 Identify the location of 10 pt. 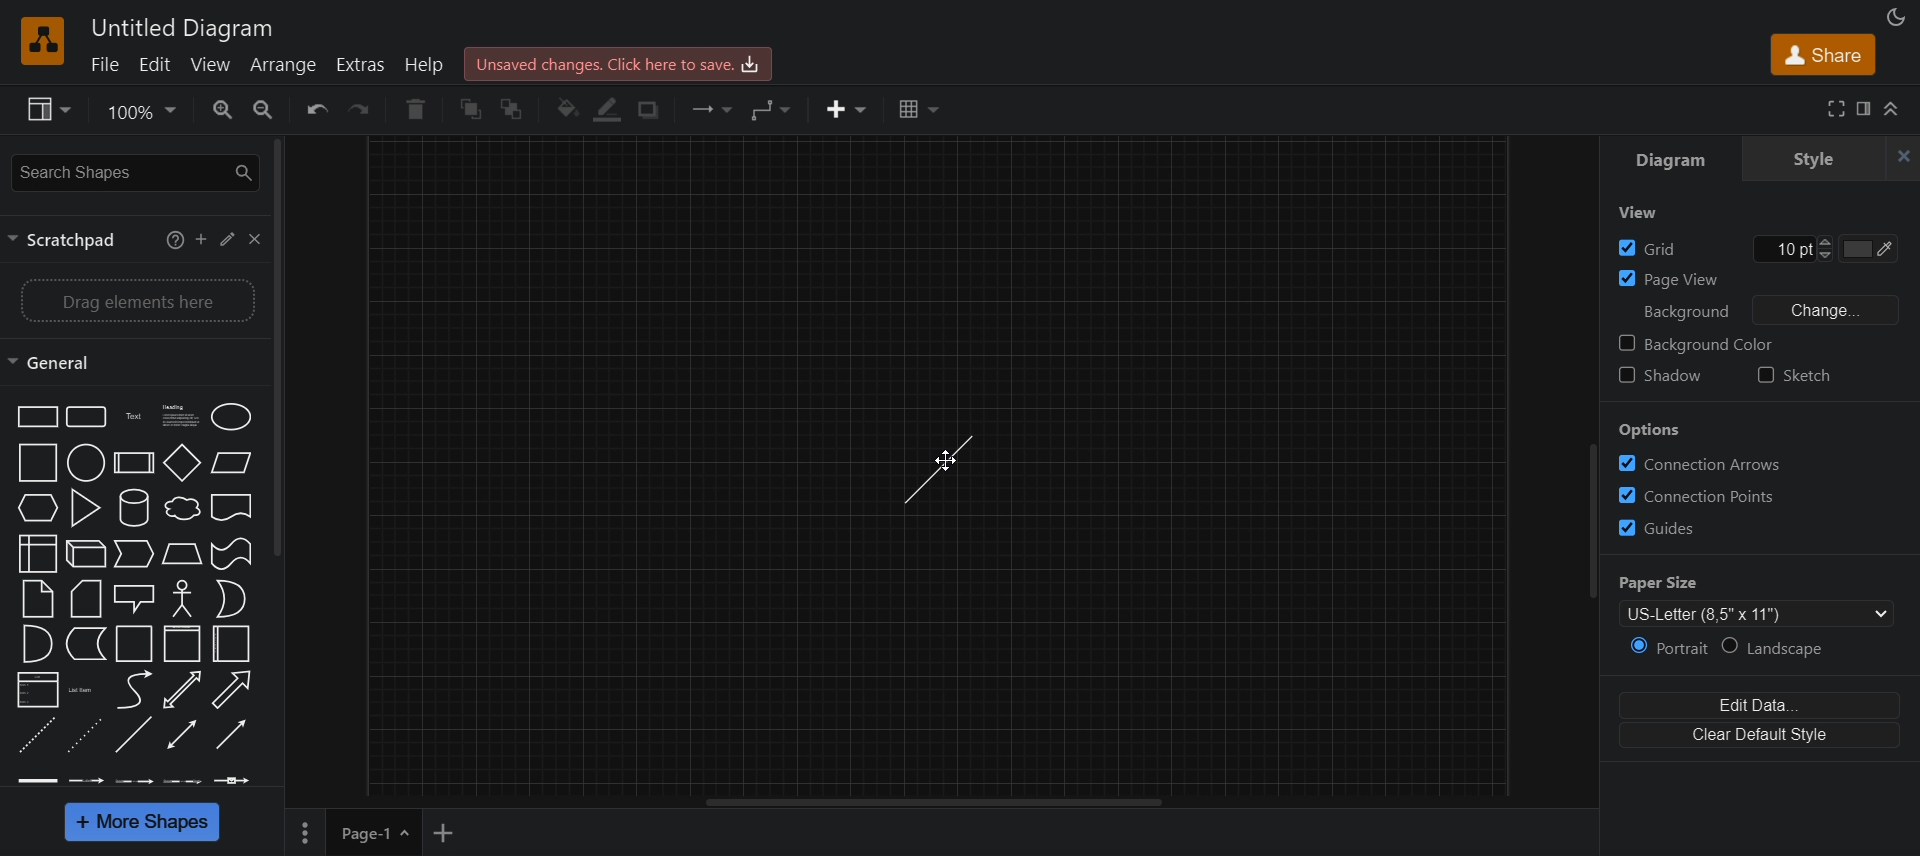
(1793, 249).